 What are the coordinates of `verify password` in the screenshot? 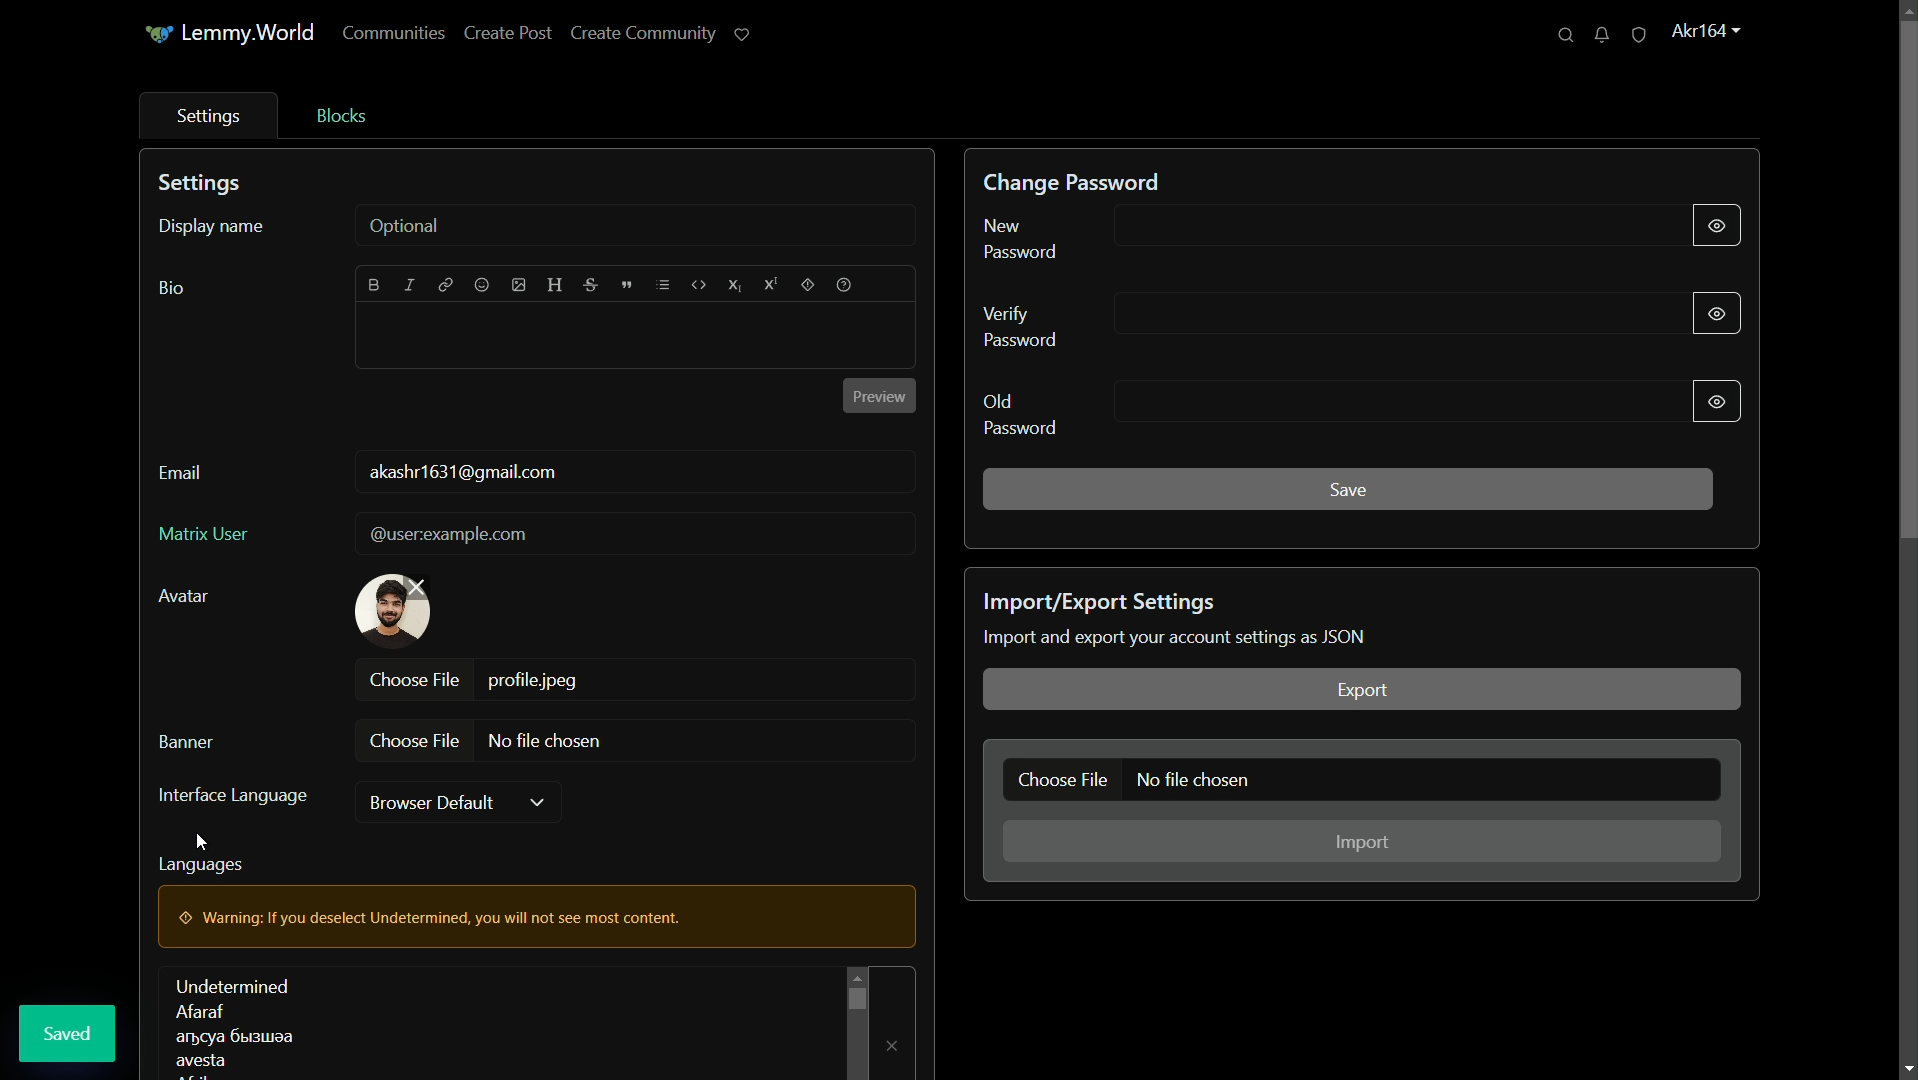 It's located at (1027, 326).